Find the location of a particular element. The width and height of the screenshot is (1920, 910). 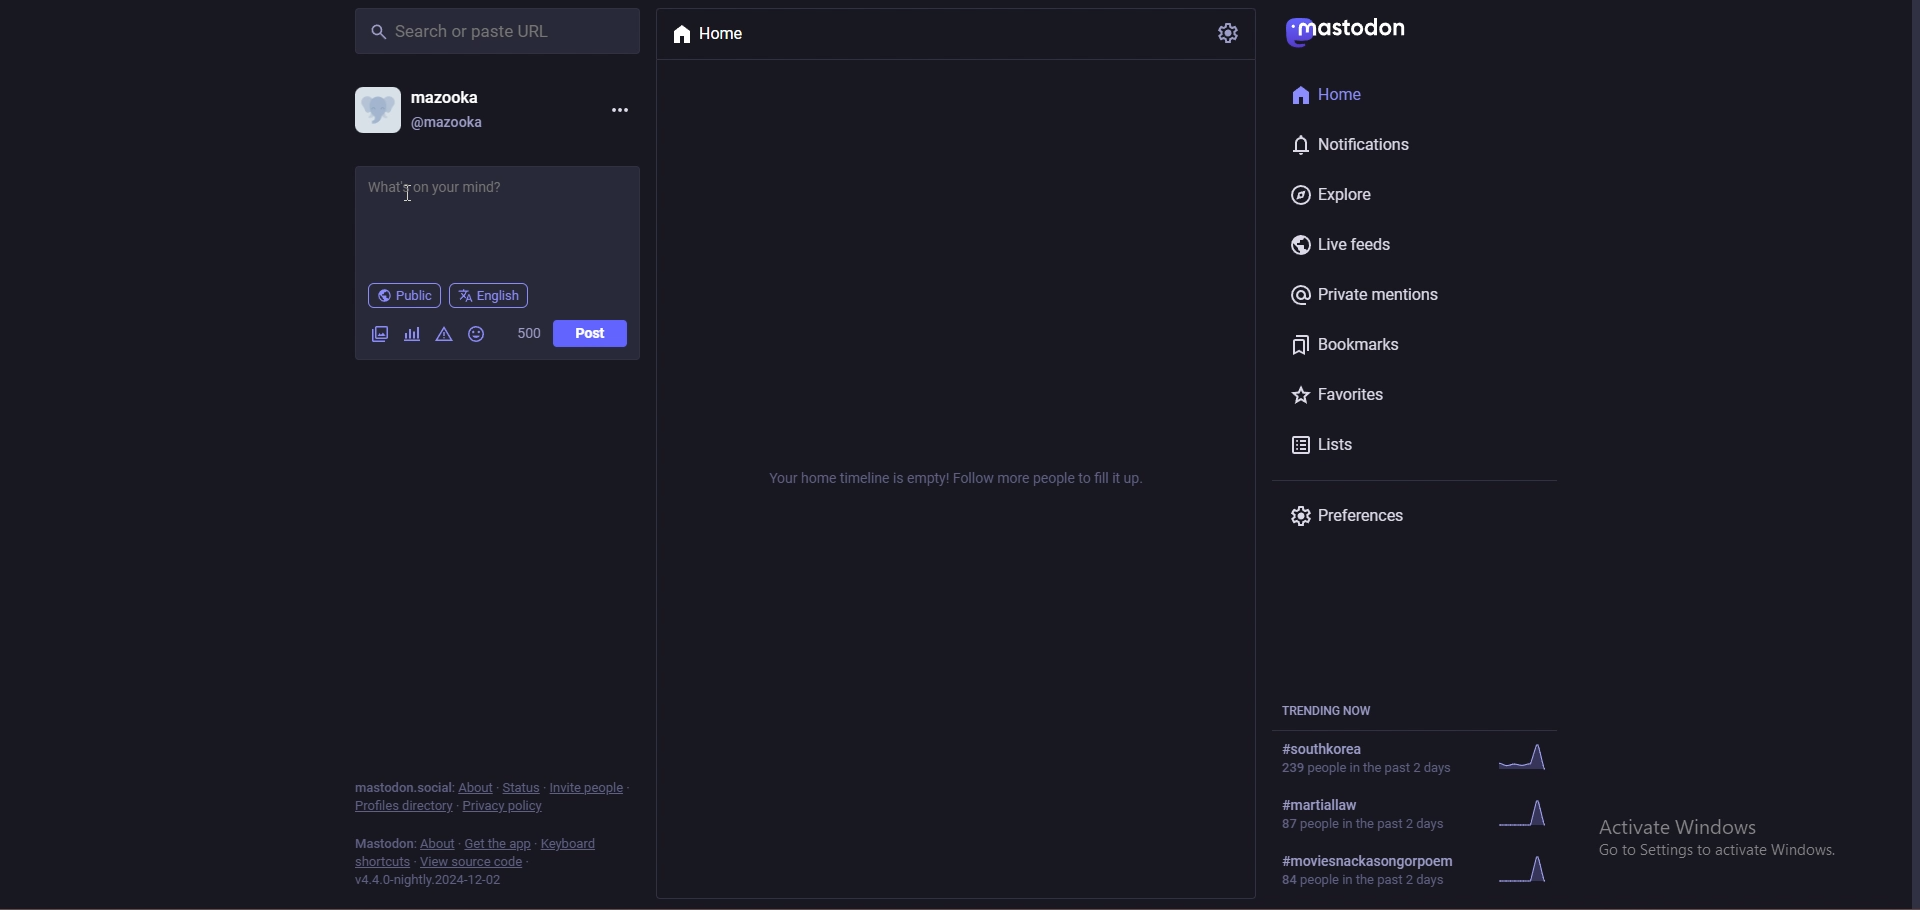

image is located at coordinates (377, 335).